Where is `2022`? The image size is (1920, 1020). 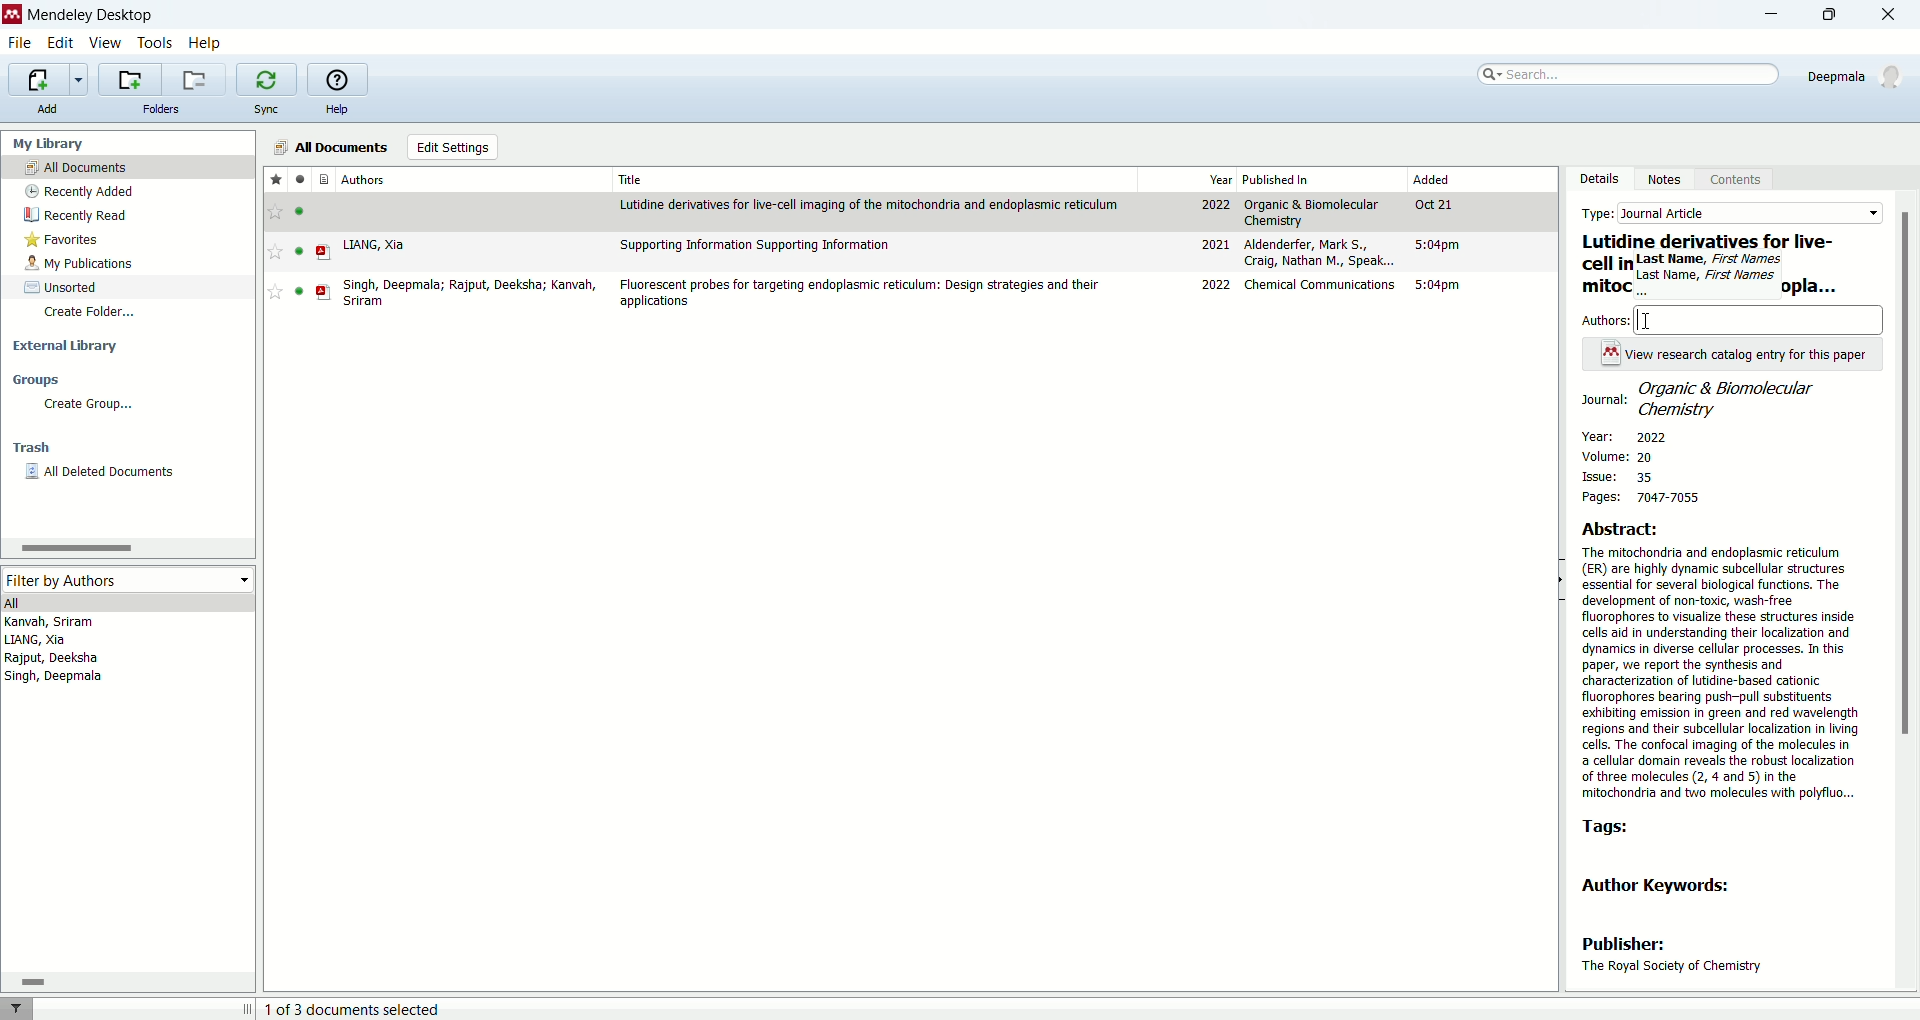
2022 is located at coordinates (1214, 205).